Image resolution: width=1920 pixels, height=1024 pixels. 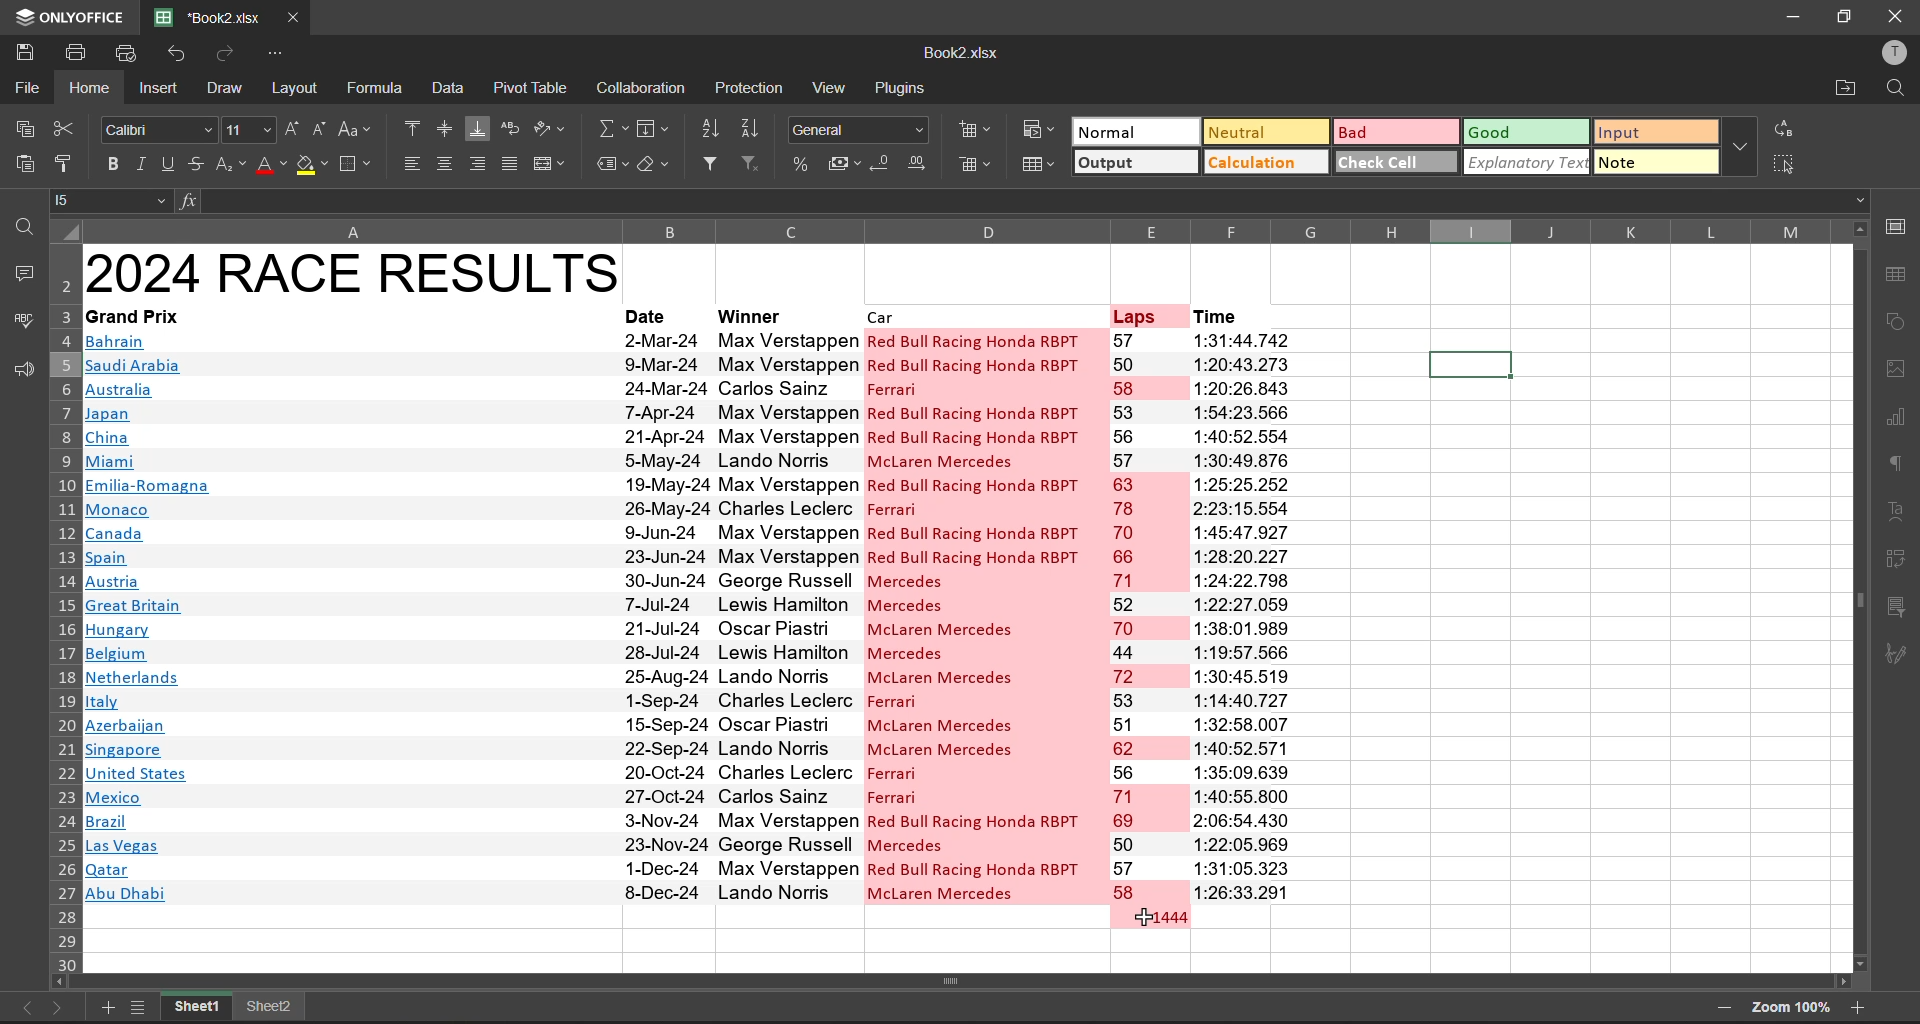 What do you see at coordinates (1841, 15) in the screenshot?
I see `maximize` at bounding box center [1841, 15].